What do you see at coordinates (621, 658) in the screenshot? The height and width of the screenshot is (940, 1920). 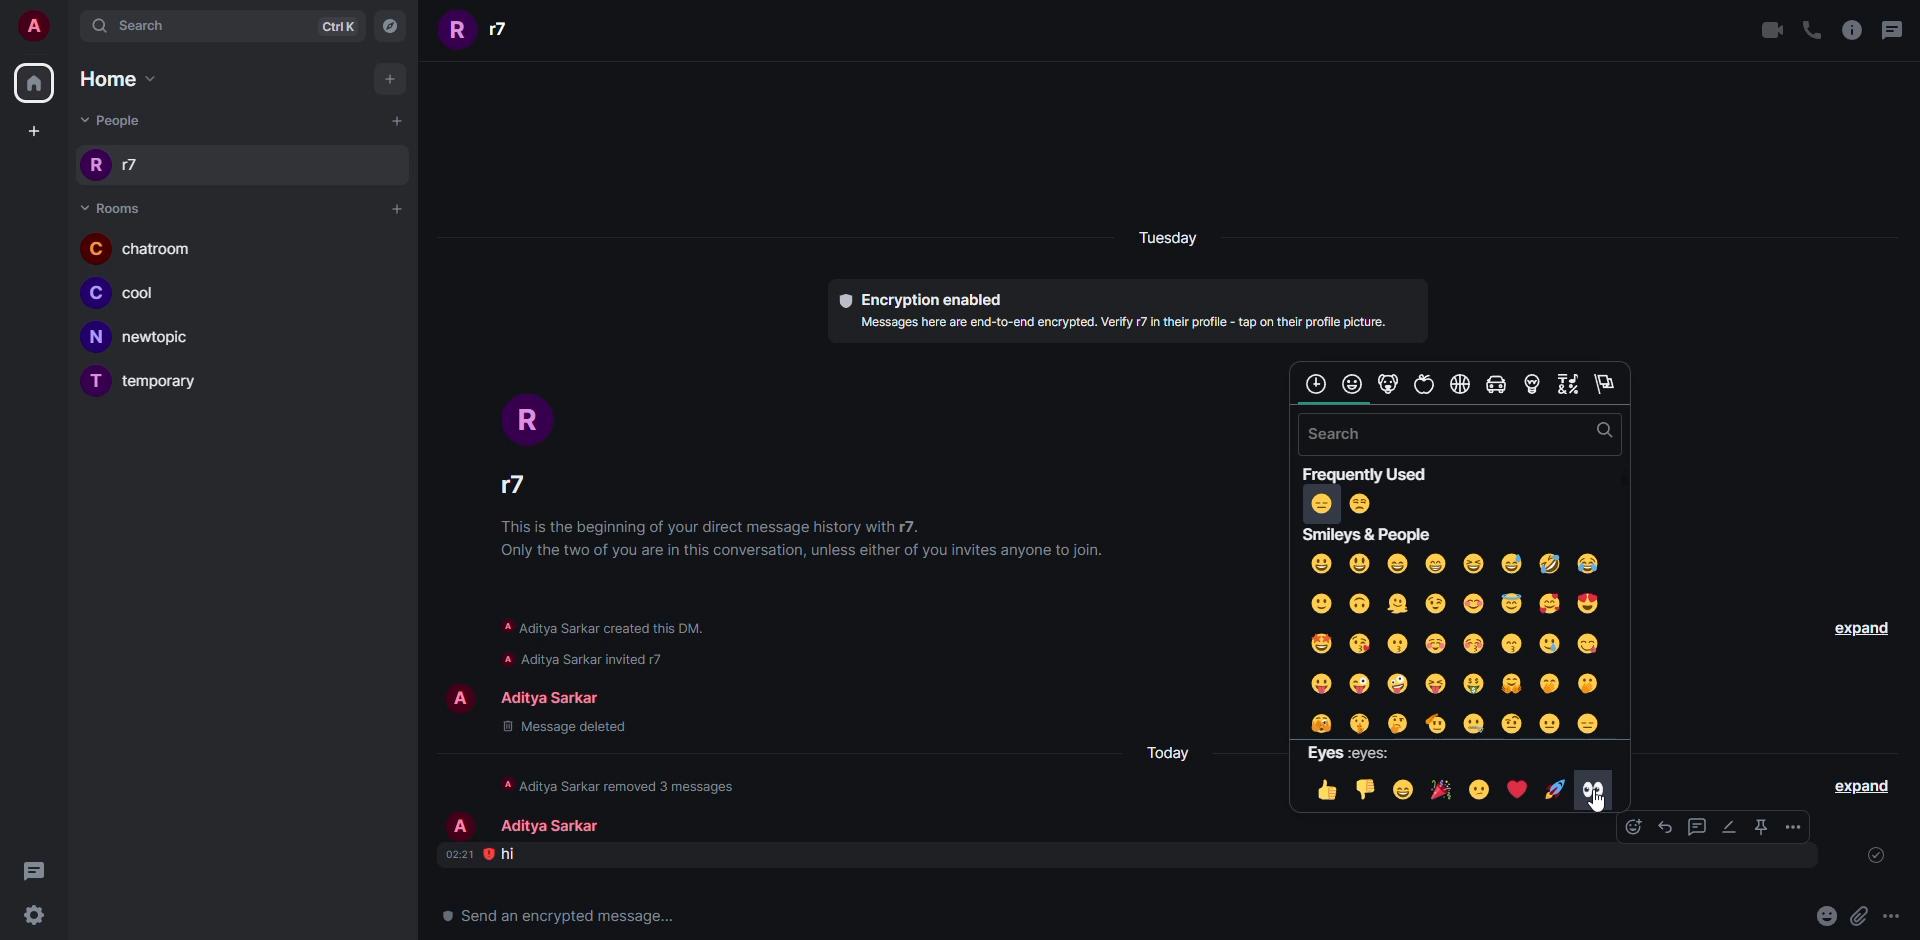 I see `info` at bounding box center [621, 658].